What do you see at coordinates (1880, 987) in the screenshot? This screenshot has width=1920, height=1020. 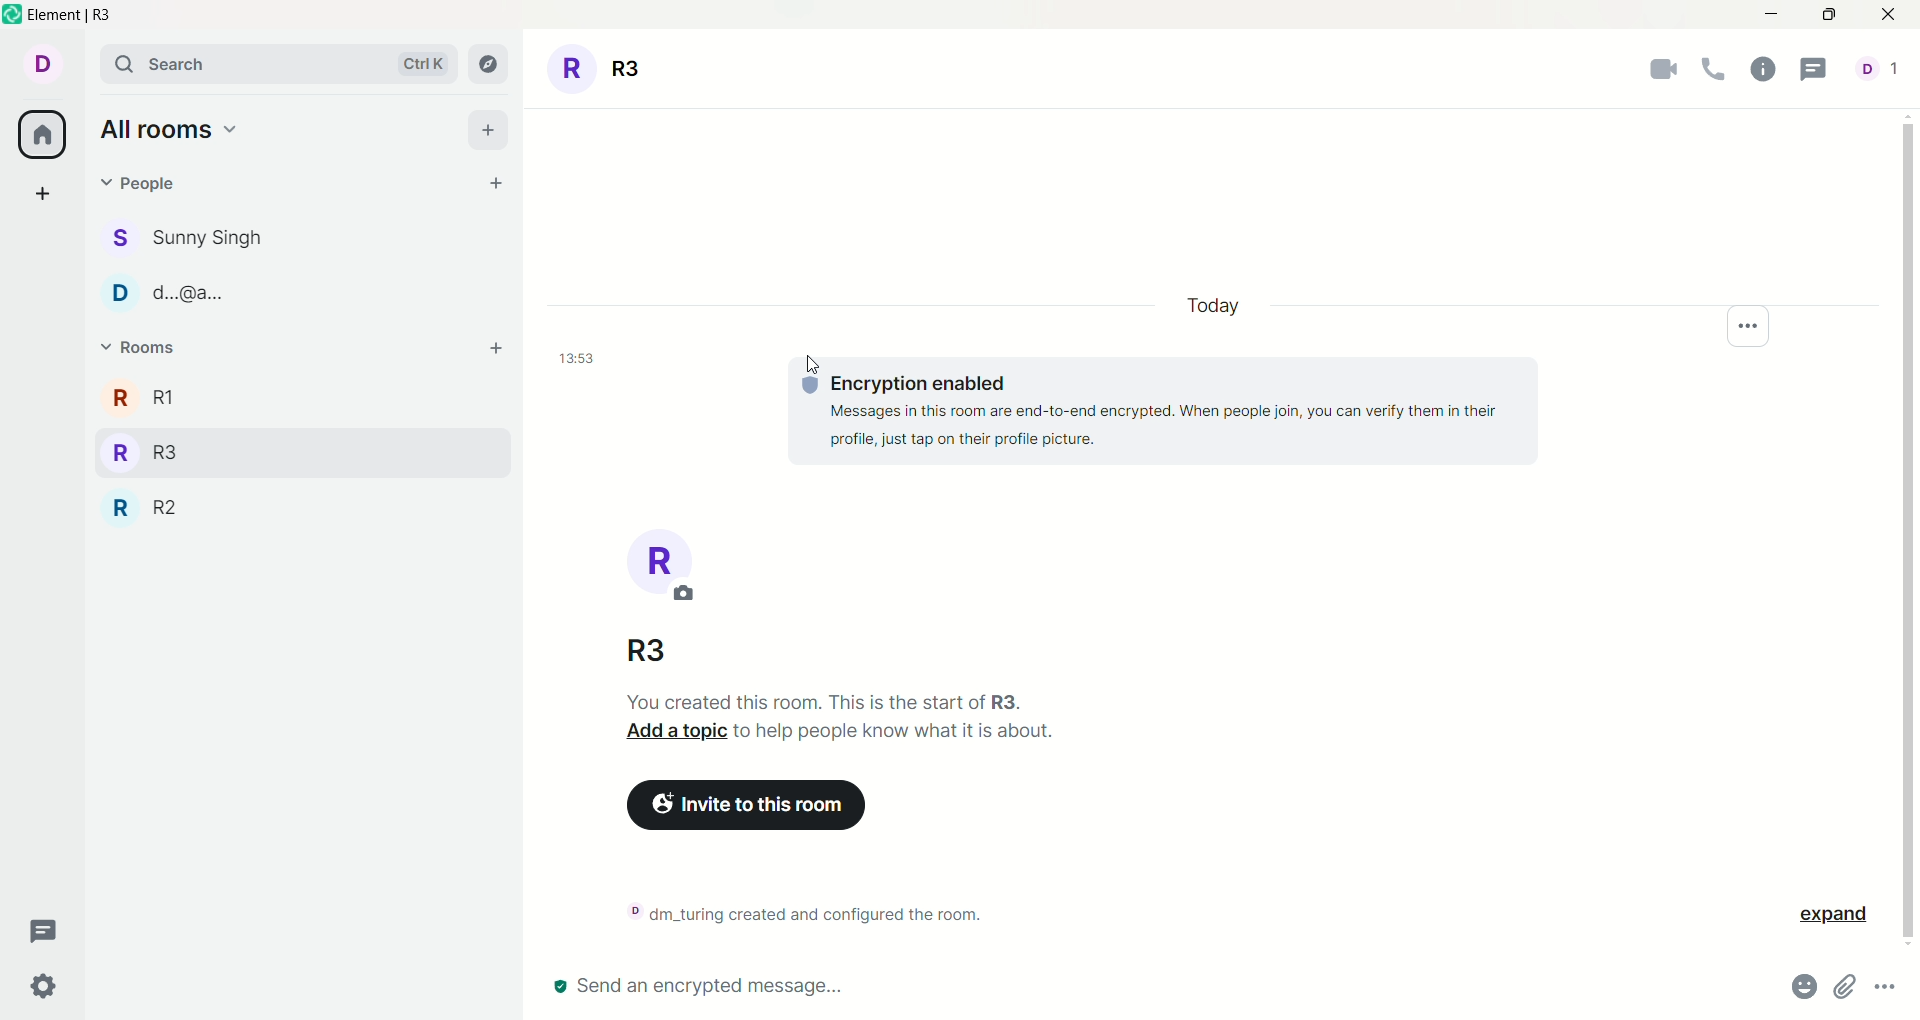 I see `options` at bounding box center [1880, 987].